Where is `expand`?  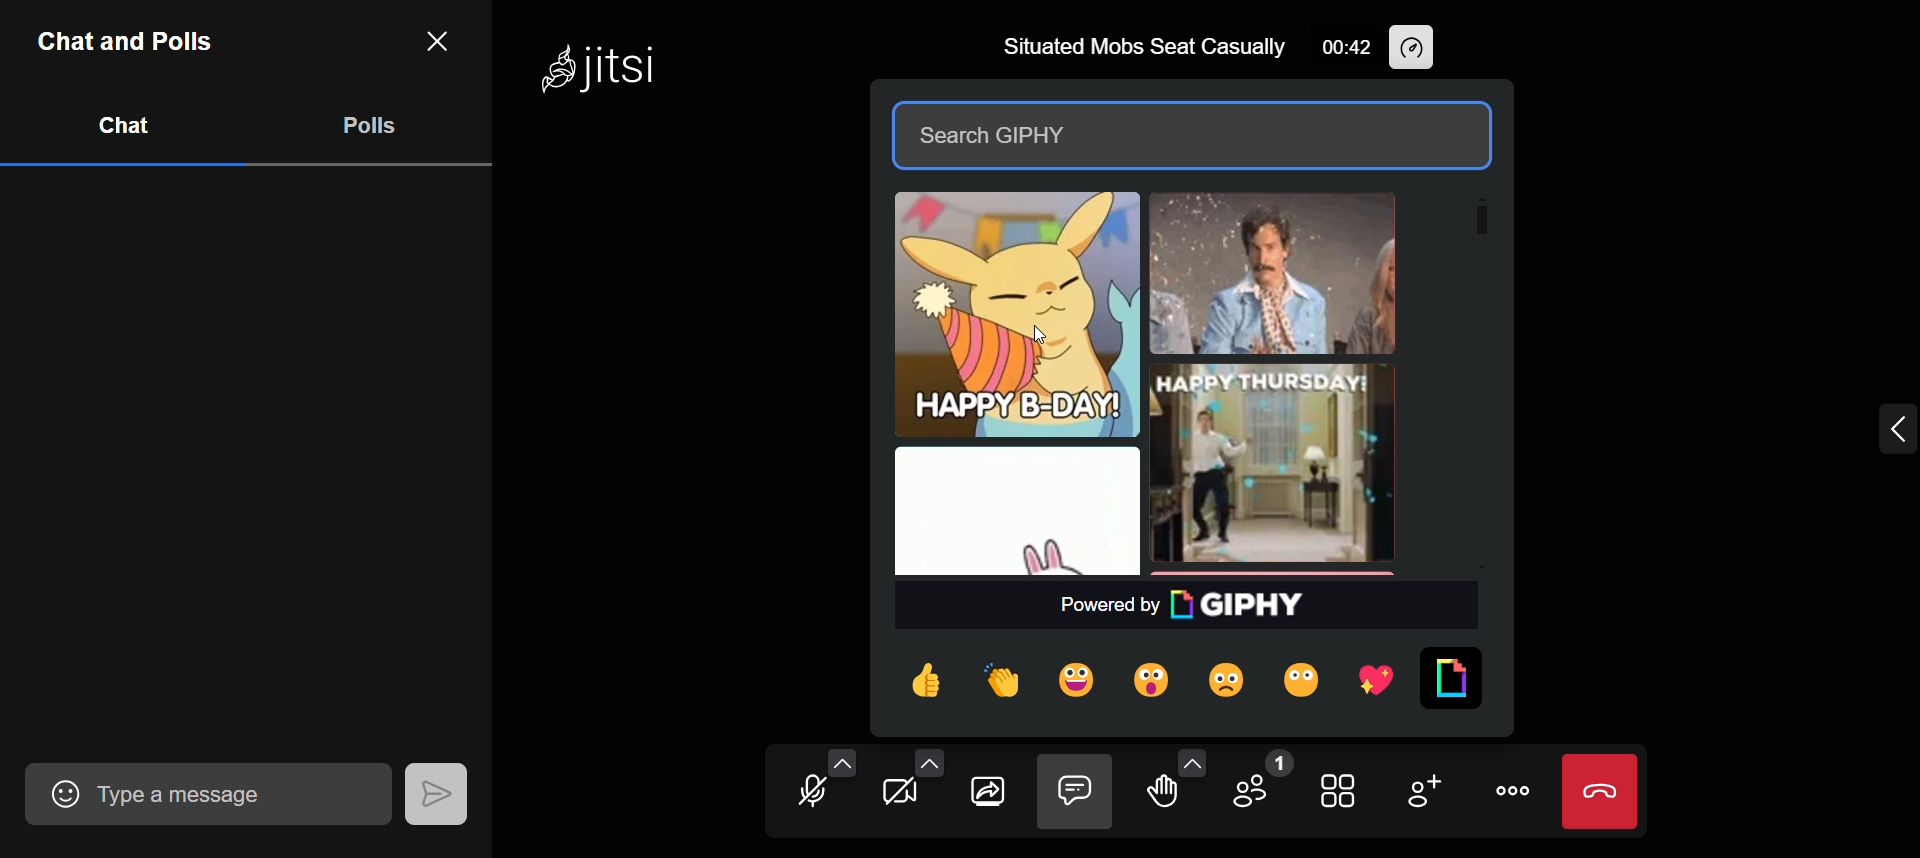
expand is located at coordinates (1873, 425).